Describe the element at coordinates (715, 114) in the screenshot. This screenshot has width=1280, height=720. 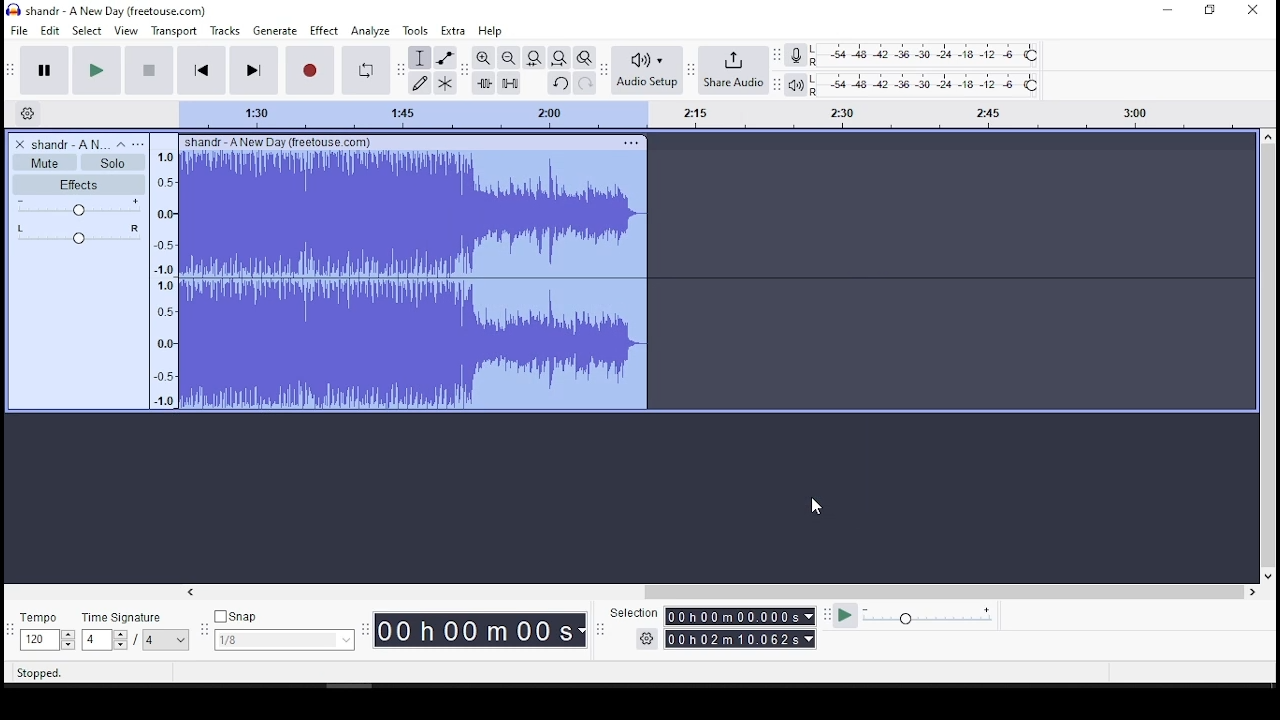
I see `track's timing` at that location.